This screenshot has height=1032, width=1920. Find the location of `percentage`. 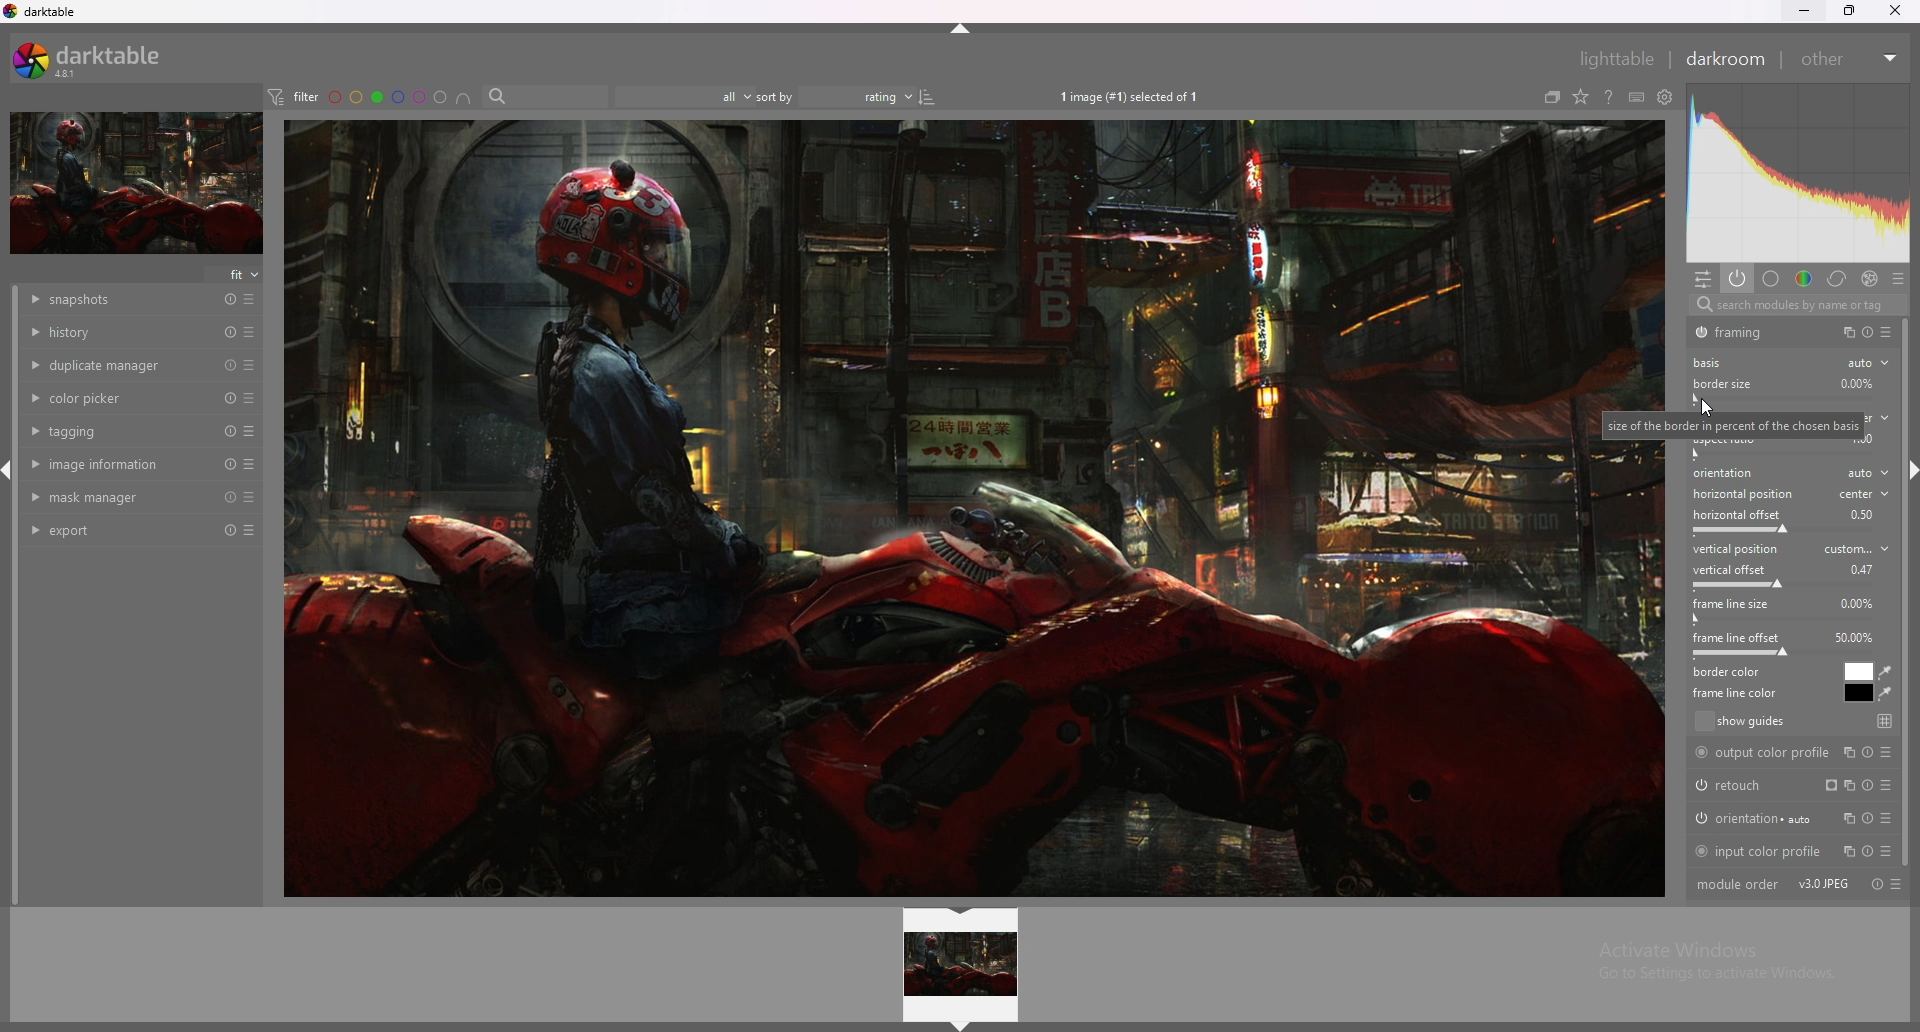

percentage is located at coordinates (1860, 602).